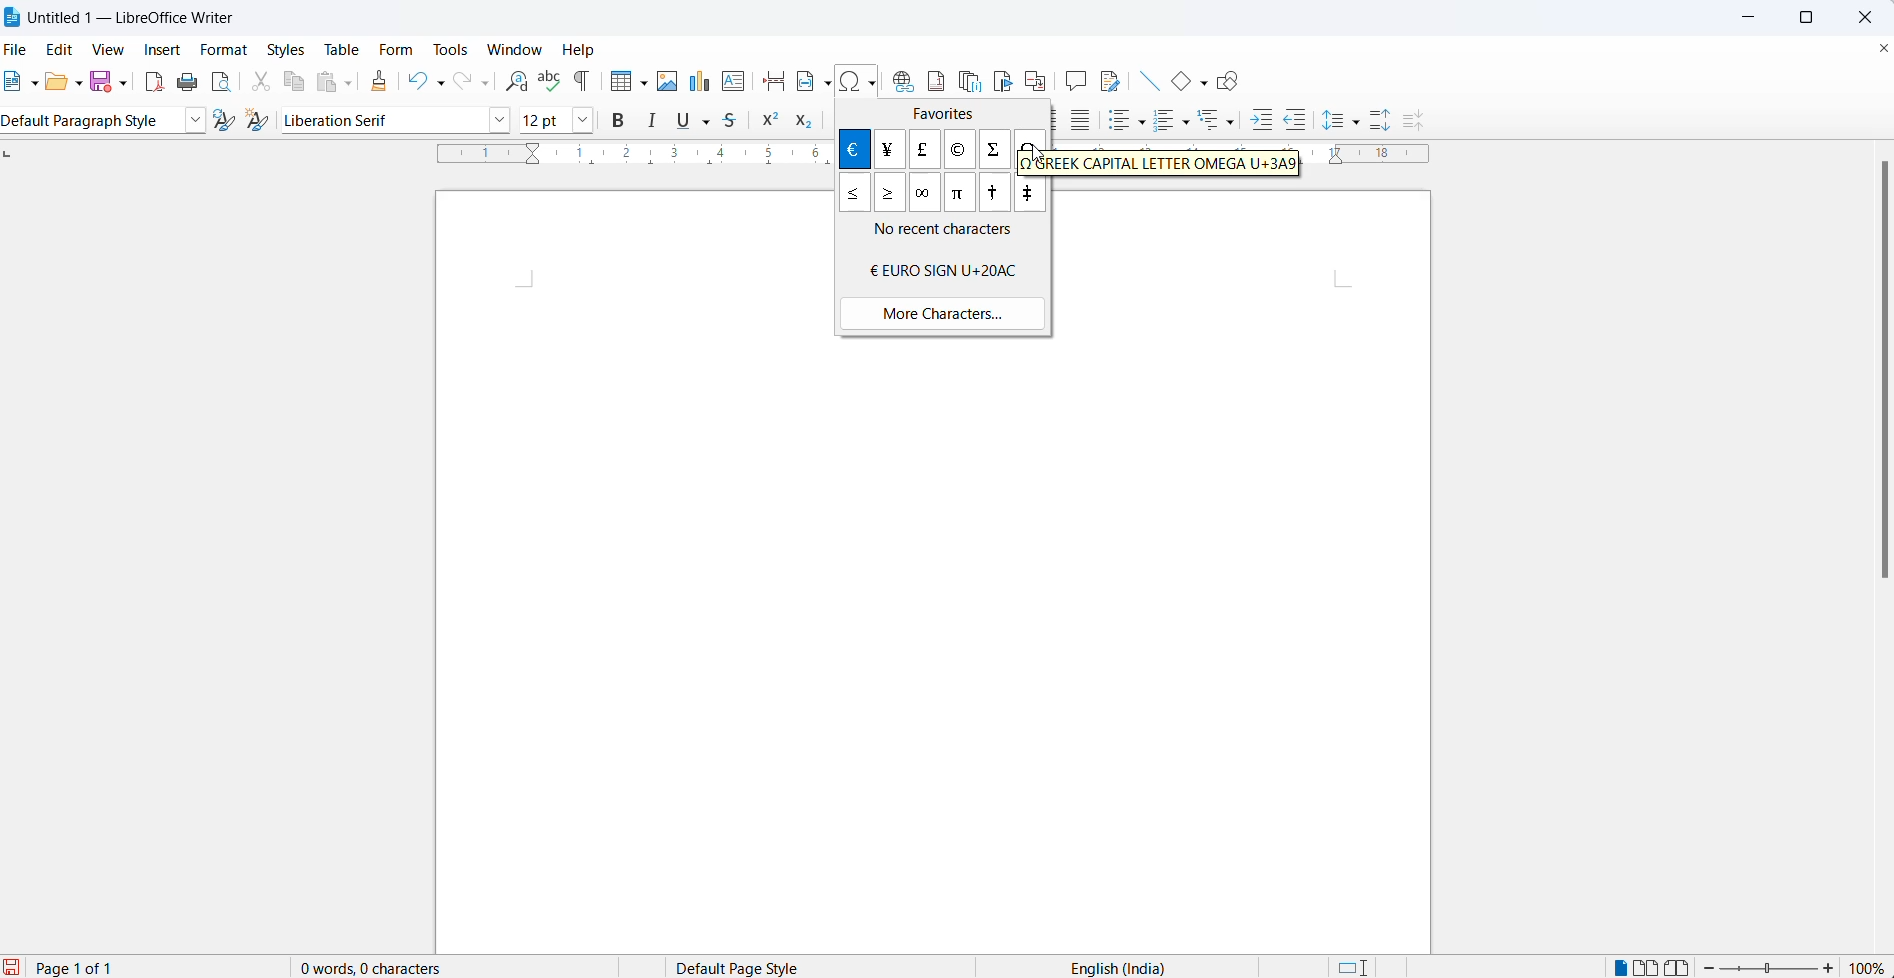 This screenshot has height=978, width=1894. Describe the element at coordinates (855, 195) in the screenshot. I see `smaller than or equal to` at that location.